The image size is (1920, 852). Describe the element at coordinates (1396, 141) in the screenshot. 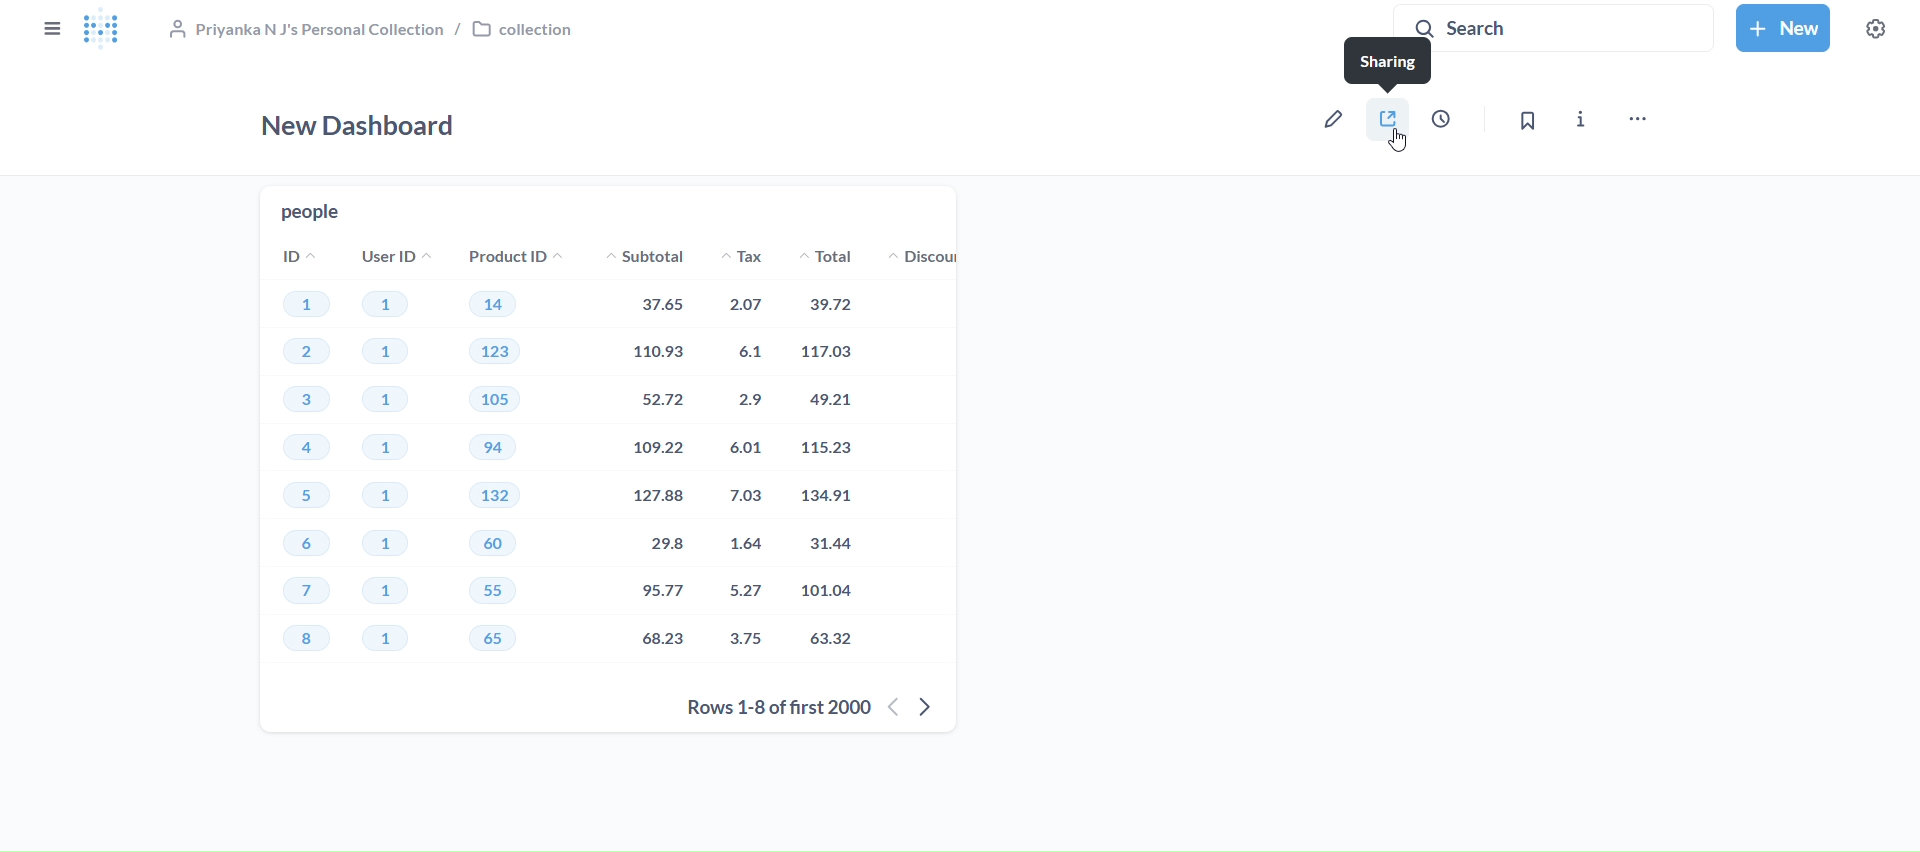

I see `cursor` at that location.